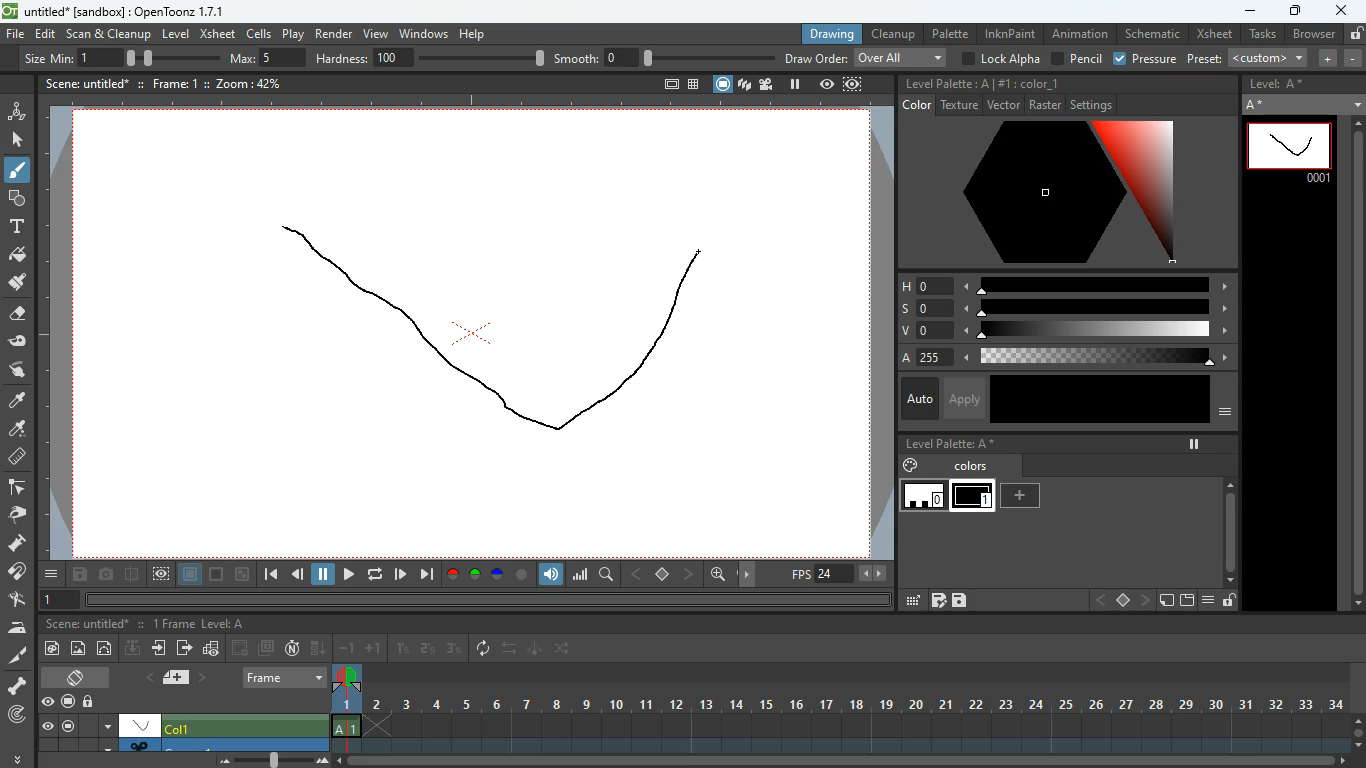 The width and height of the screenshot is (1366, 768). What do you see at coordinates (511, 648) in the screenshot?
I see `swap` at bounding box center [511, 648].